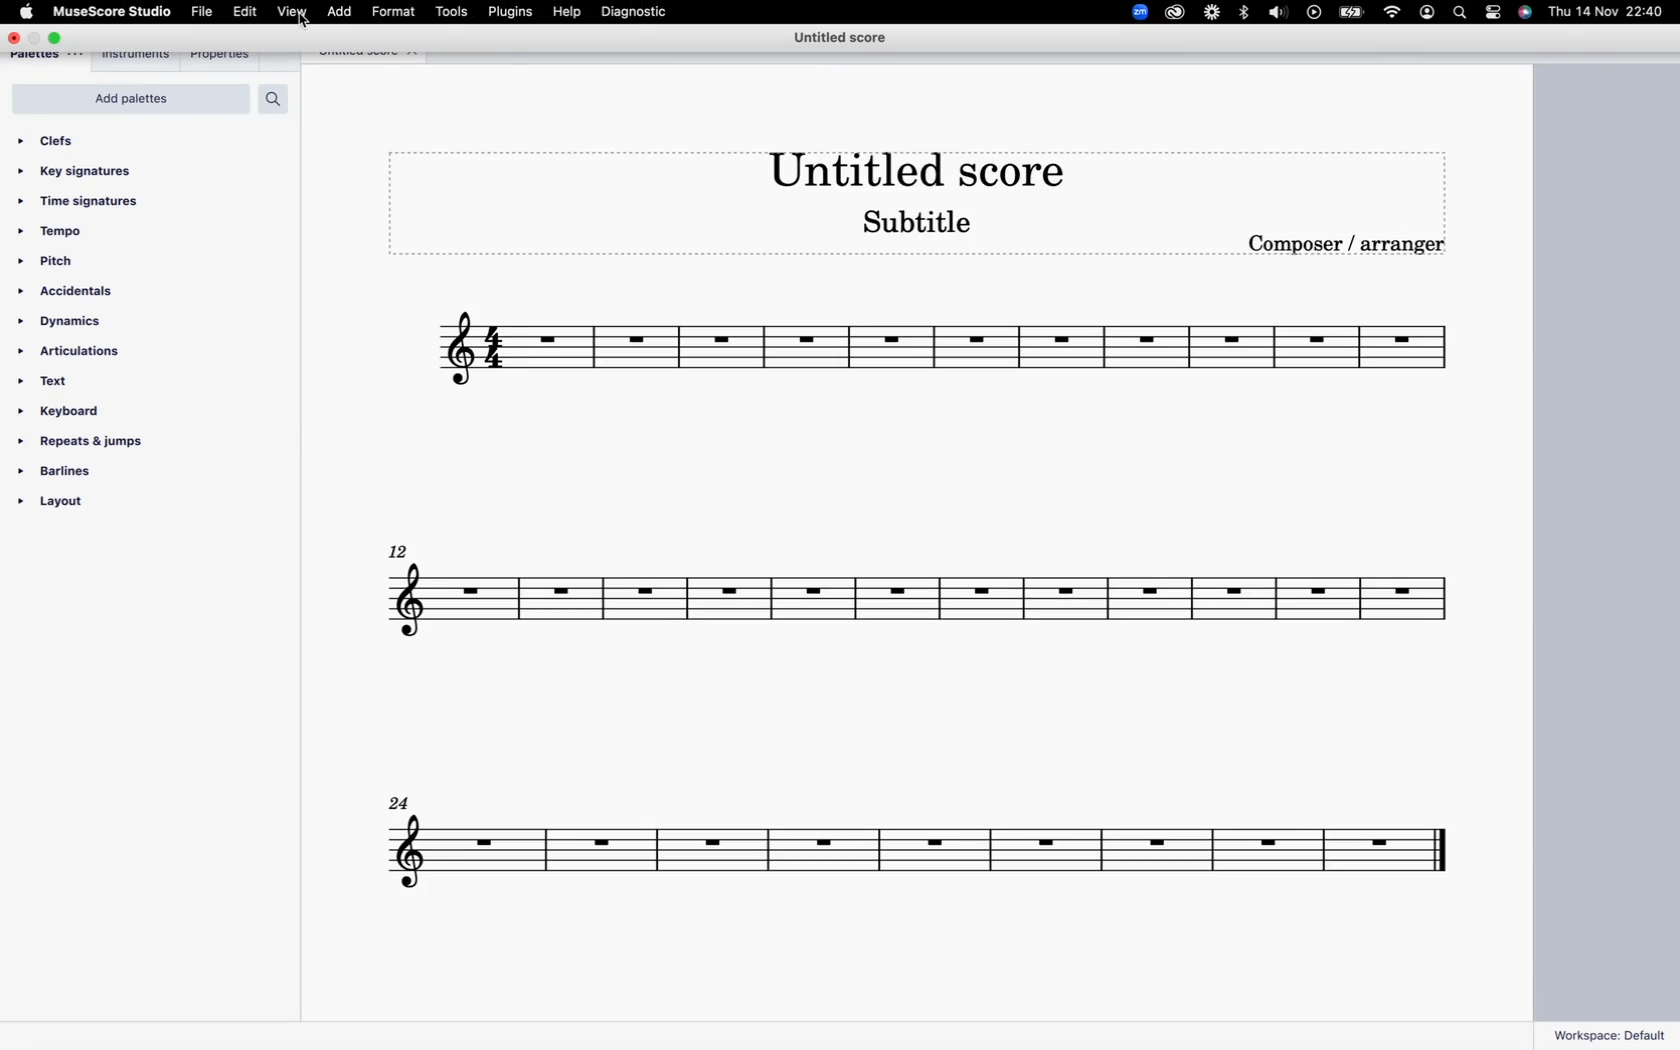 This screenshot has width=1680, height=1050. Describe the element at coordinates (839, 40) in the screenshot. I see `score title` at that location.